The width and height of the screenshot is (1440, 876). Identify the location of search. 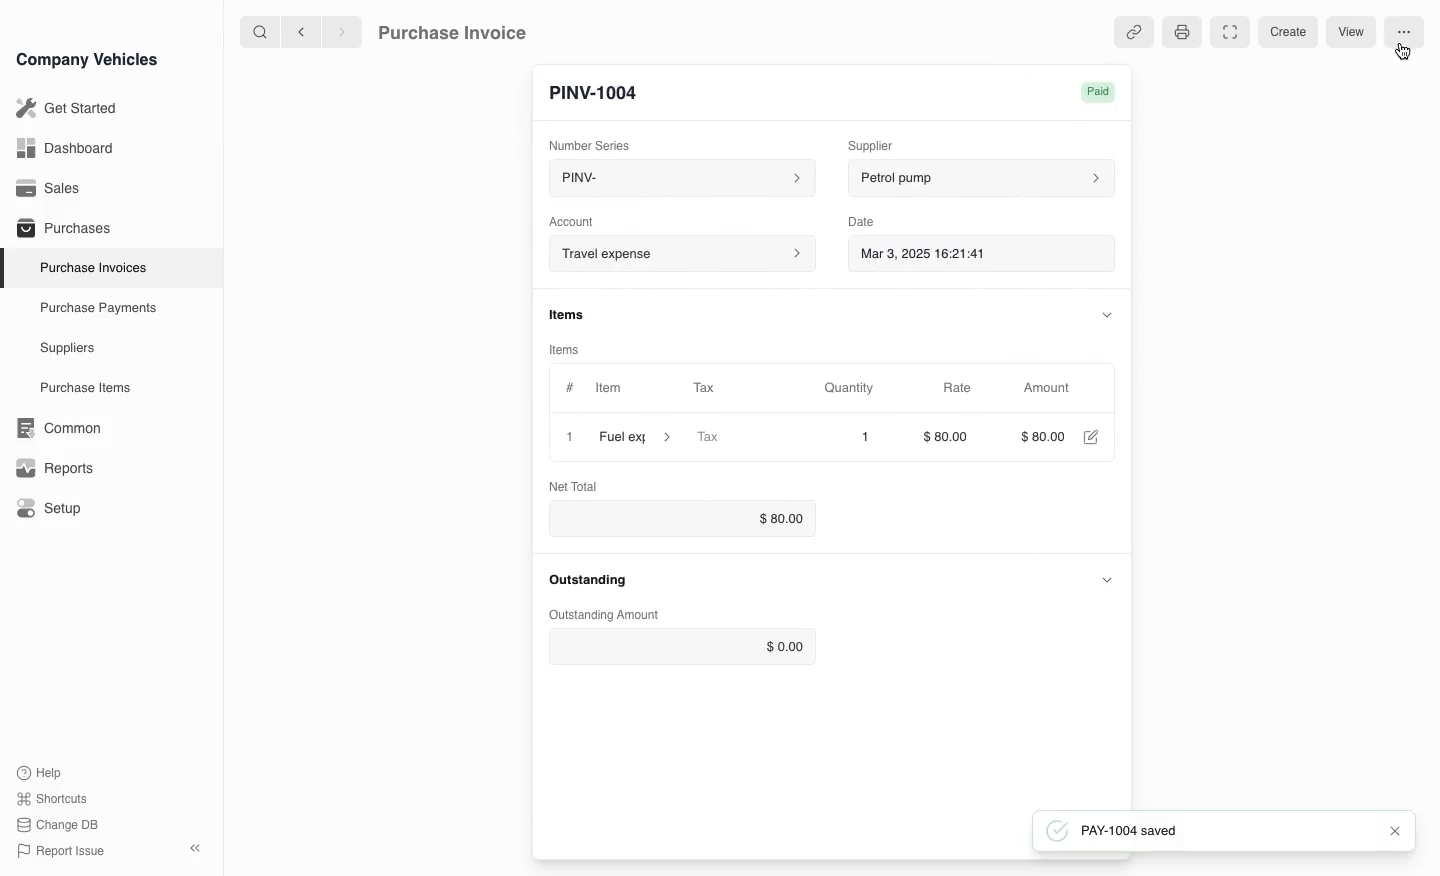
(261, 31).